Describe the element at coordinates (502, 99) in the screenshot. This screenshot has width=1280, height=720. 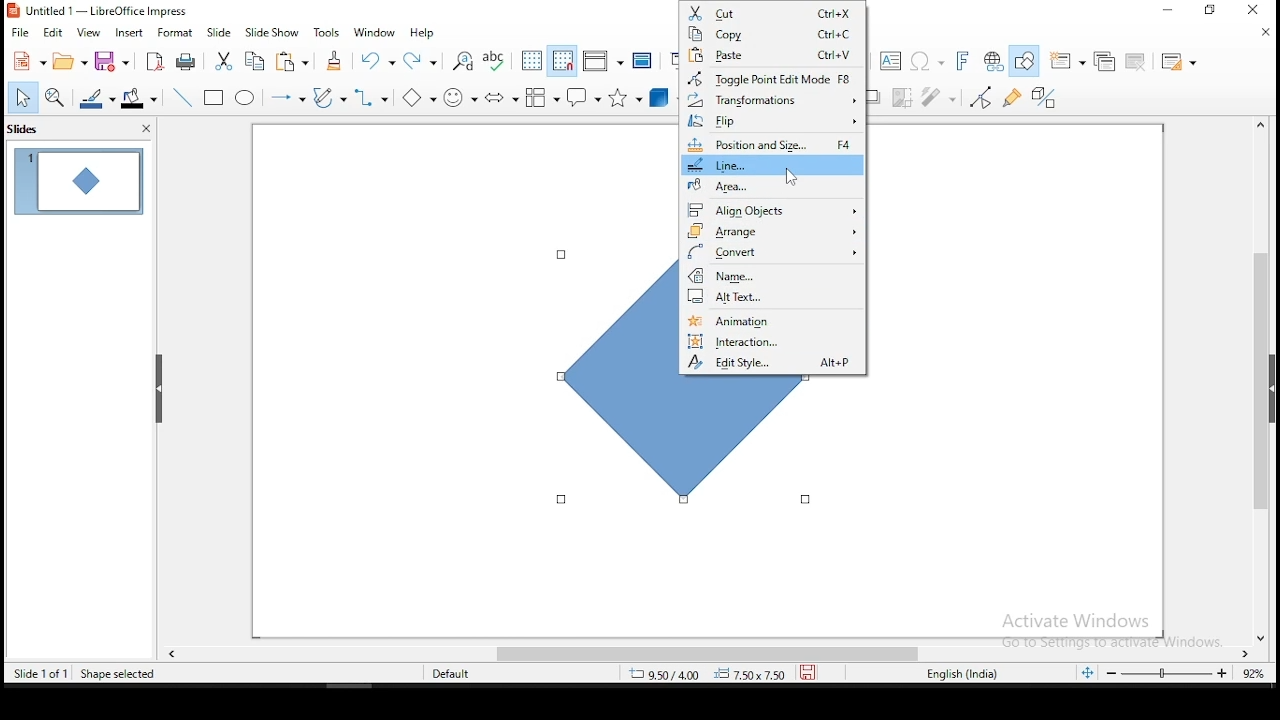
I see `block arrows` at that location.